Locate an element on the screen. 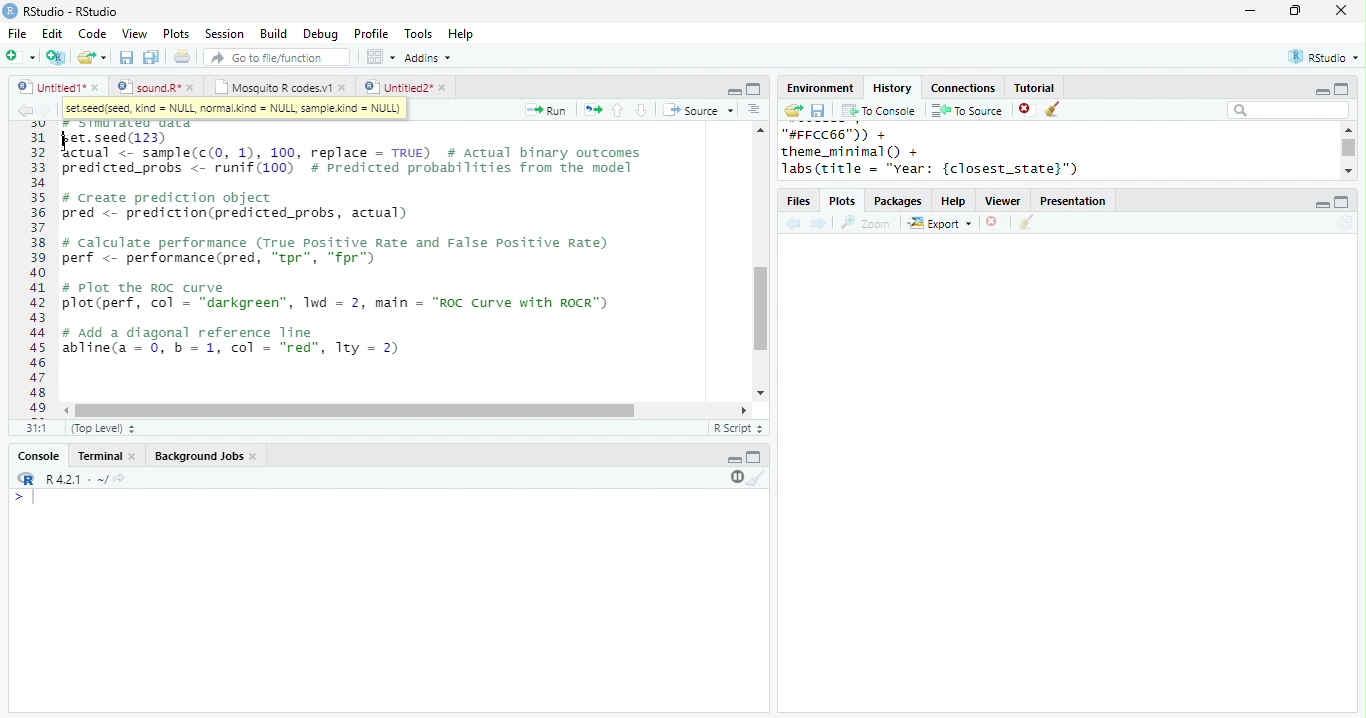 This screenshot has width=1366, height=718. Export is located at coordinates (941, 224).